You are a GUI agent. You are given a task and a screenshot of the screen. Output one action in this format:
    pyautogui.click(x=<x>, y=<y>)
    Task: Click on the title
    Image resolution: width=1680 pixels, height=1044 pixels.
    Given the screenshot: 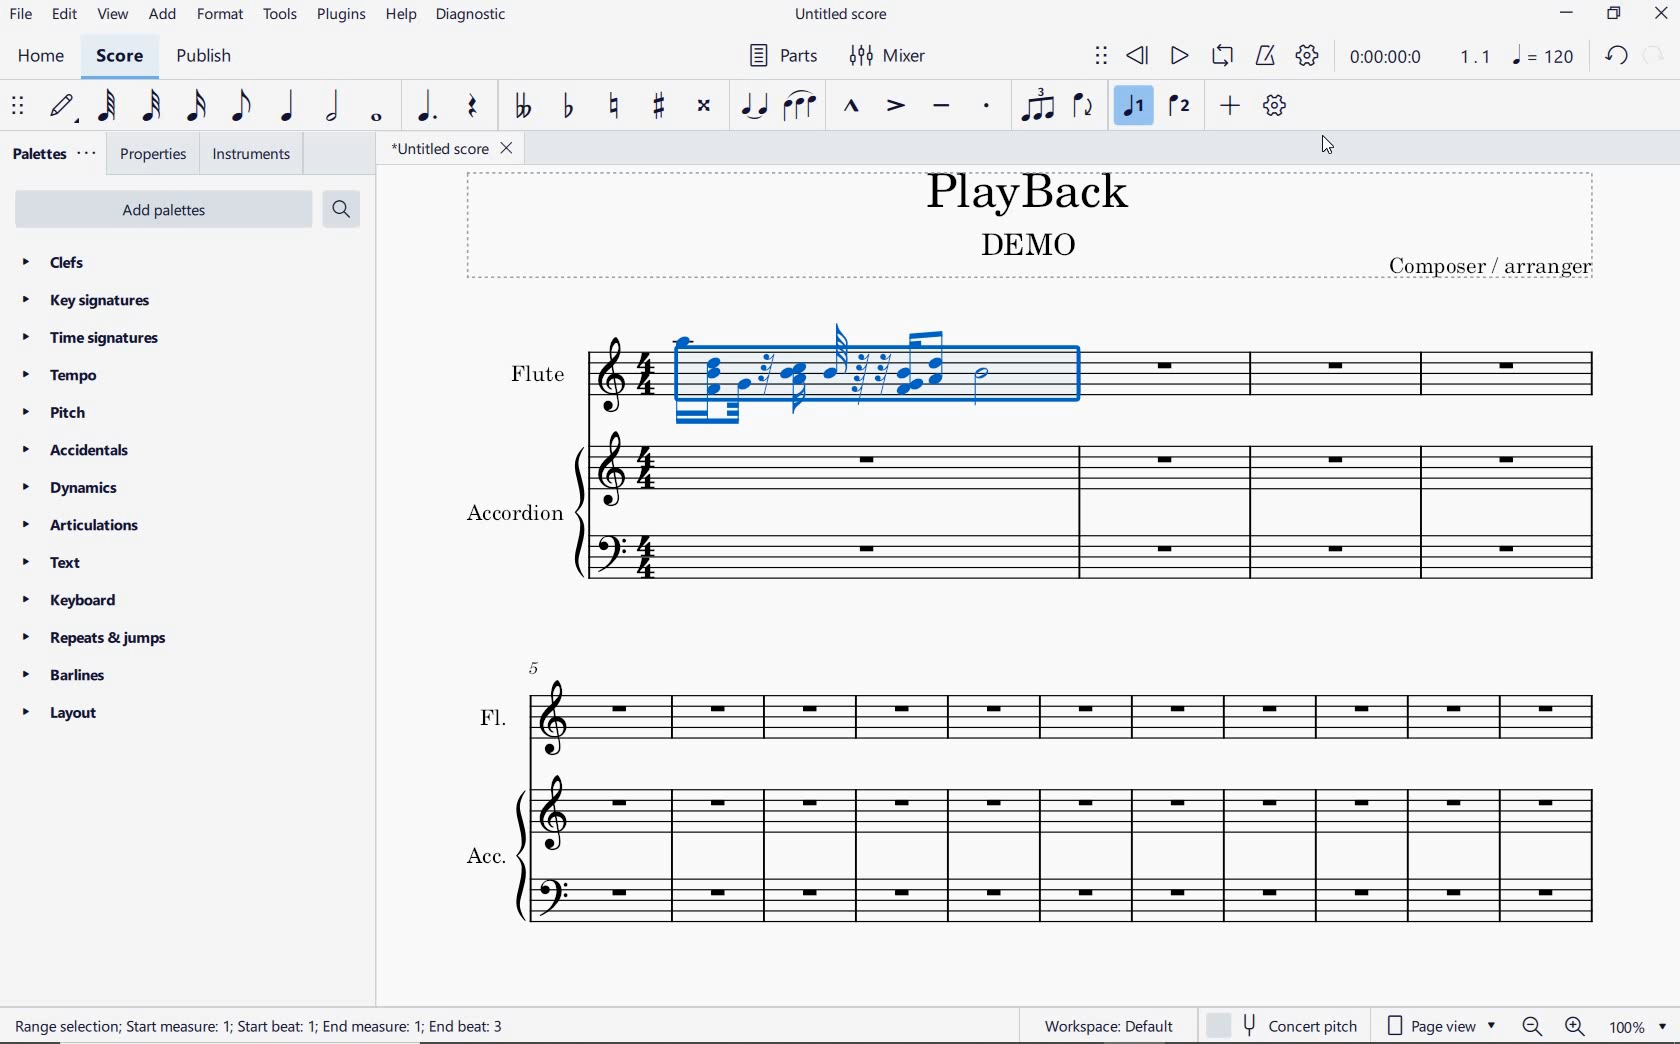 What is the action you would take?
    pyautogui.click(x=1030, y=225)
    